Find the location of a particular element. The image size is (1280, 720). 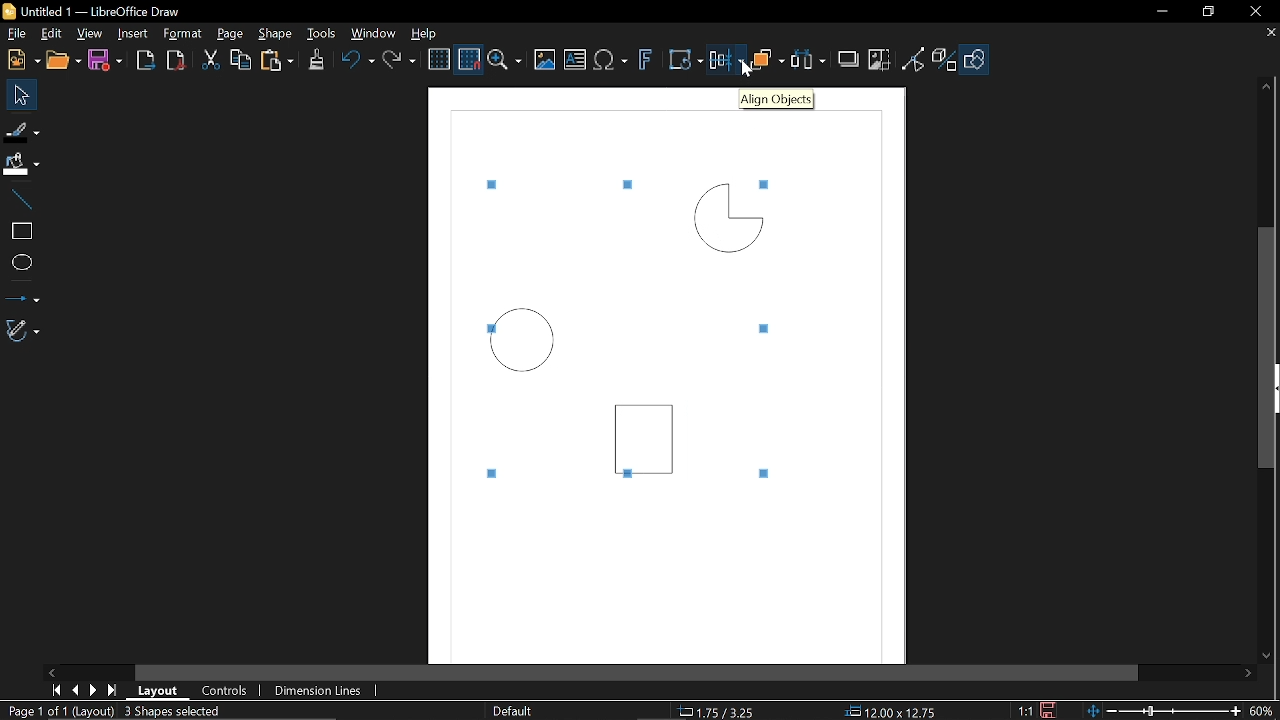

Clone is located at coordinates (315, 60).